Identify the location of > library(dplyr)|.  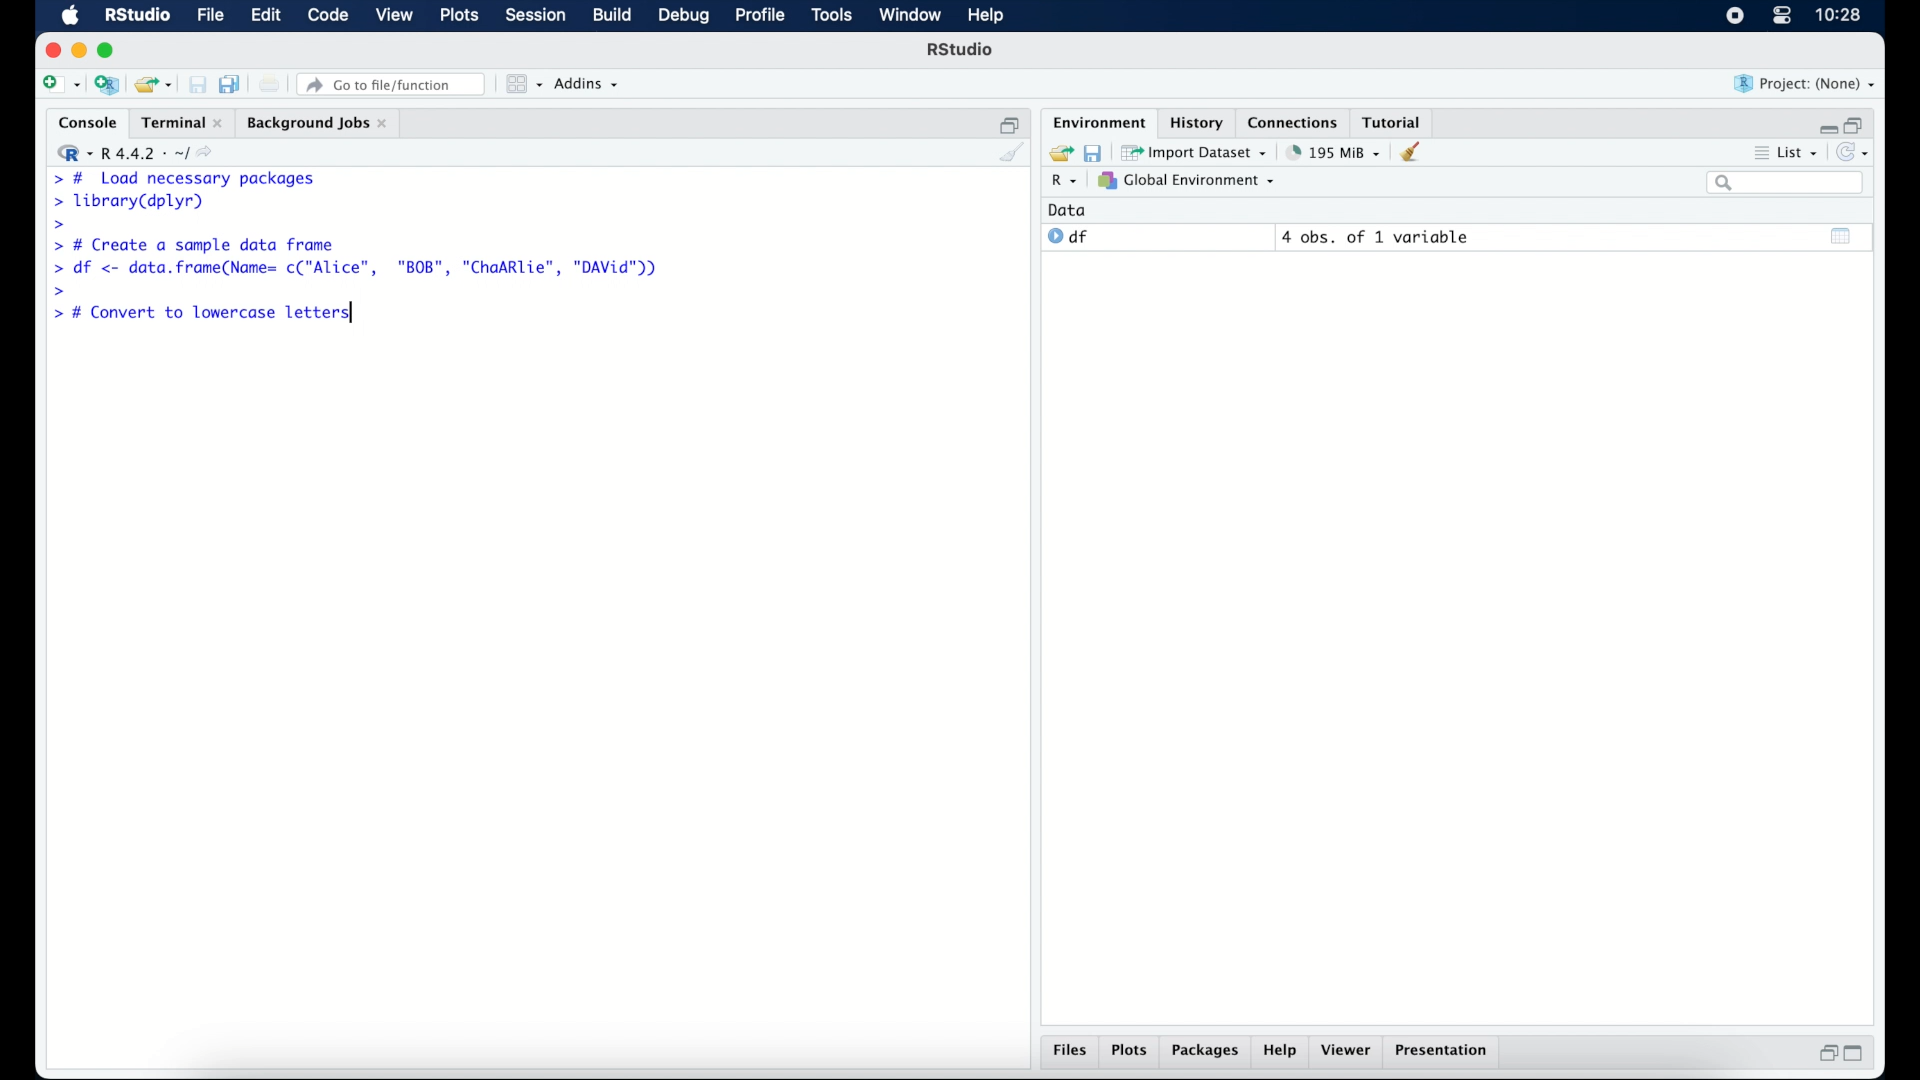
(133, 202).